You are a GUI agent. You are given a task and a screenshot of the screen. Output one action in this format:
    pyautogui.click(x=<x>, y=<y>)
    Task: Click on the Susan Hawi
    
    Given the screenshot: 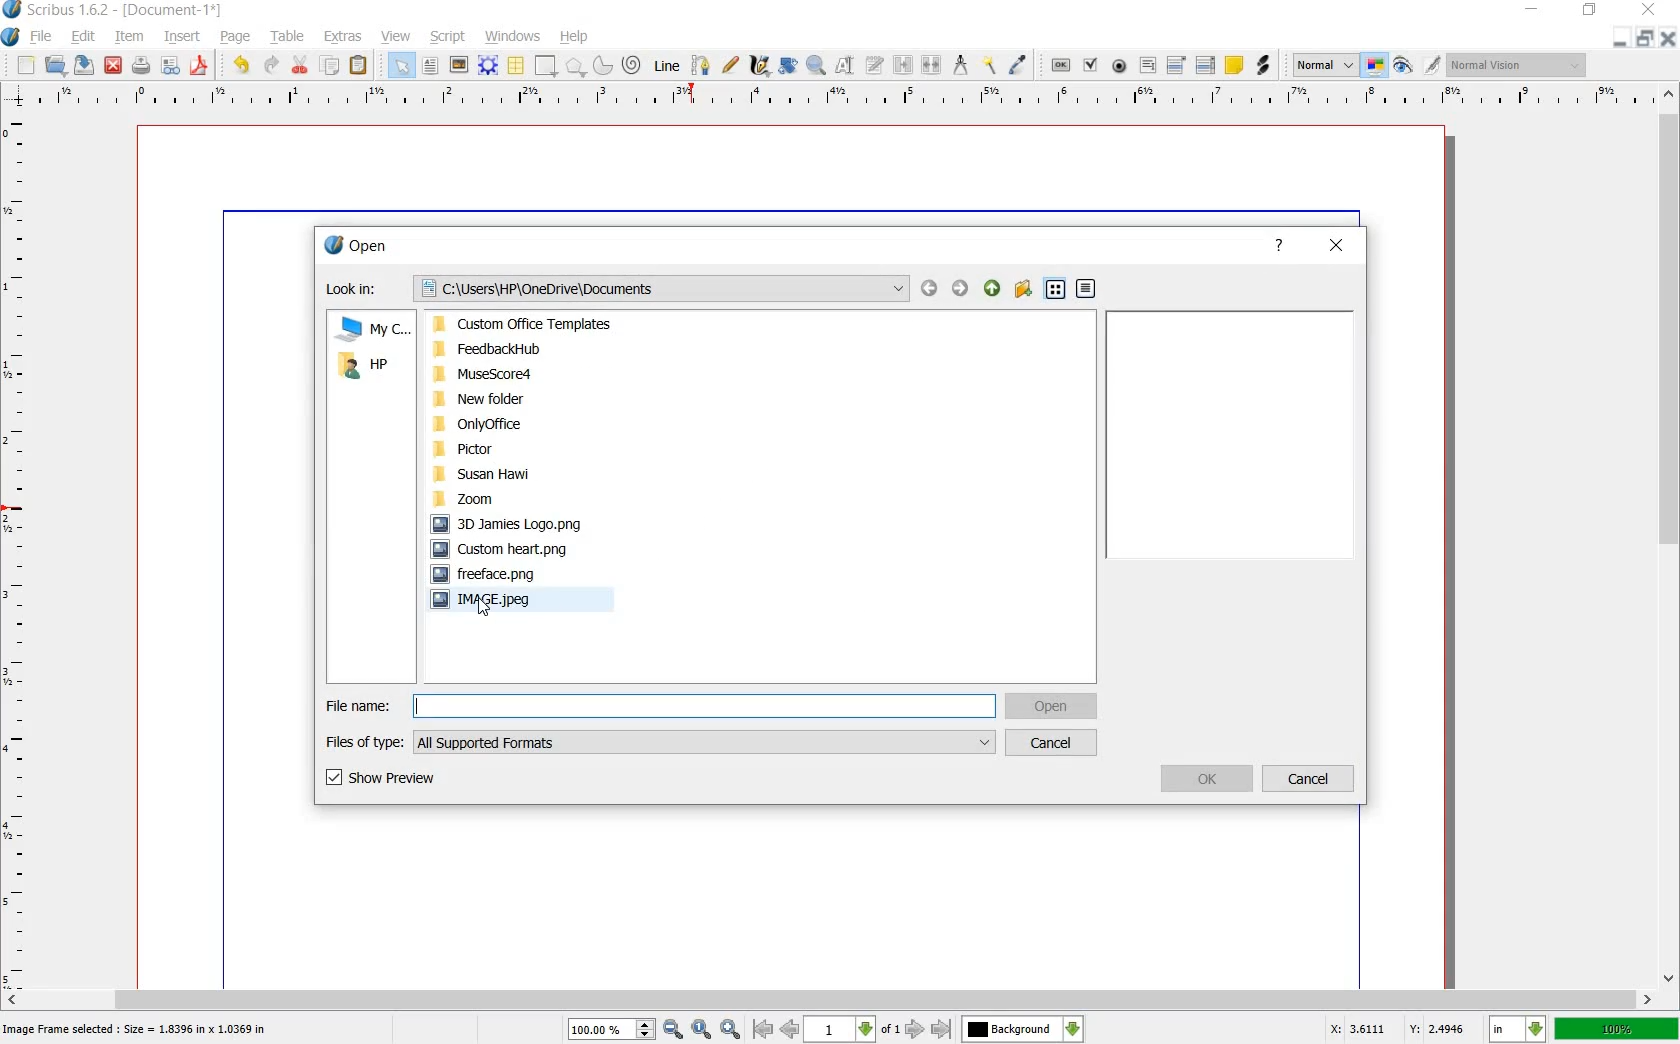 What is the action you would take?
    pyautogui.click(x=486, y=473)
    